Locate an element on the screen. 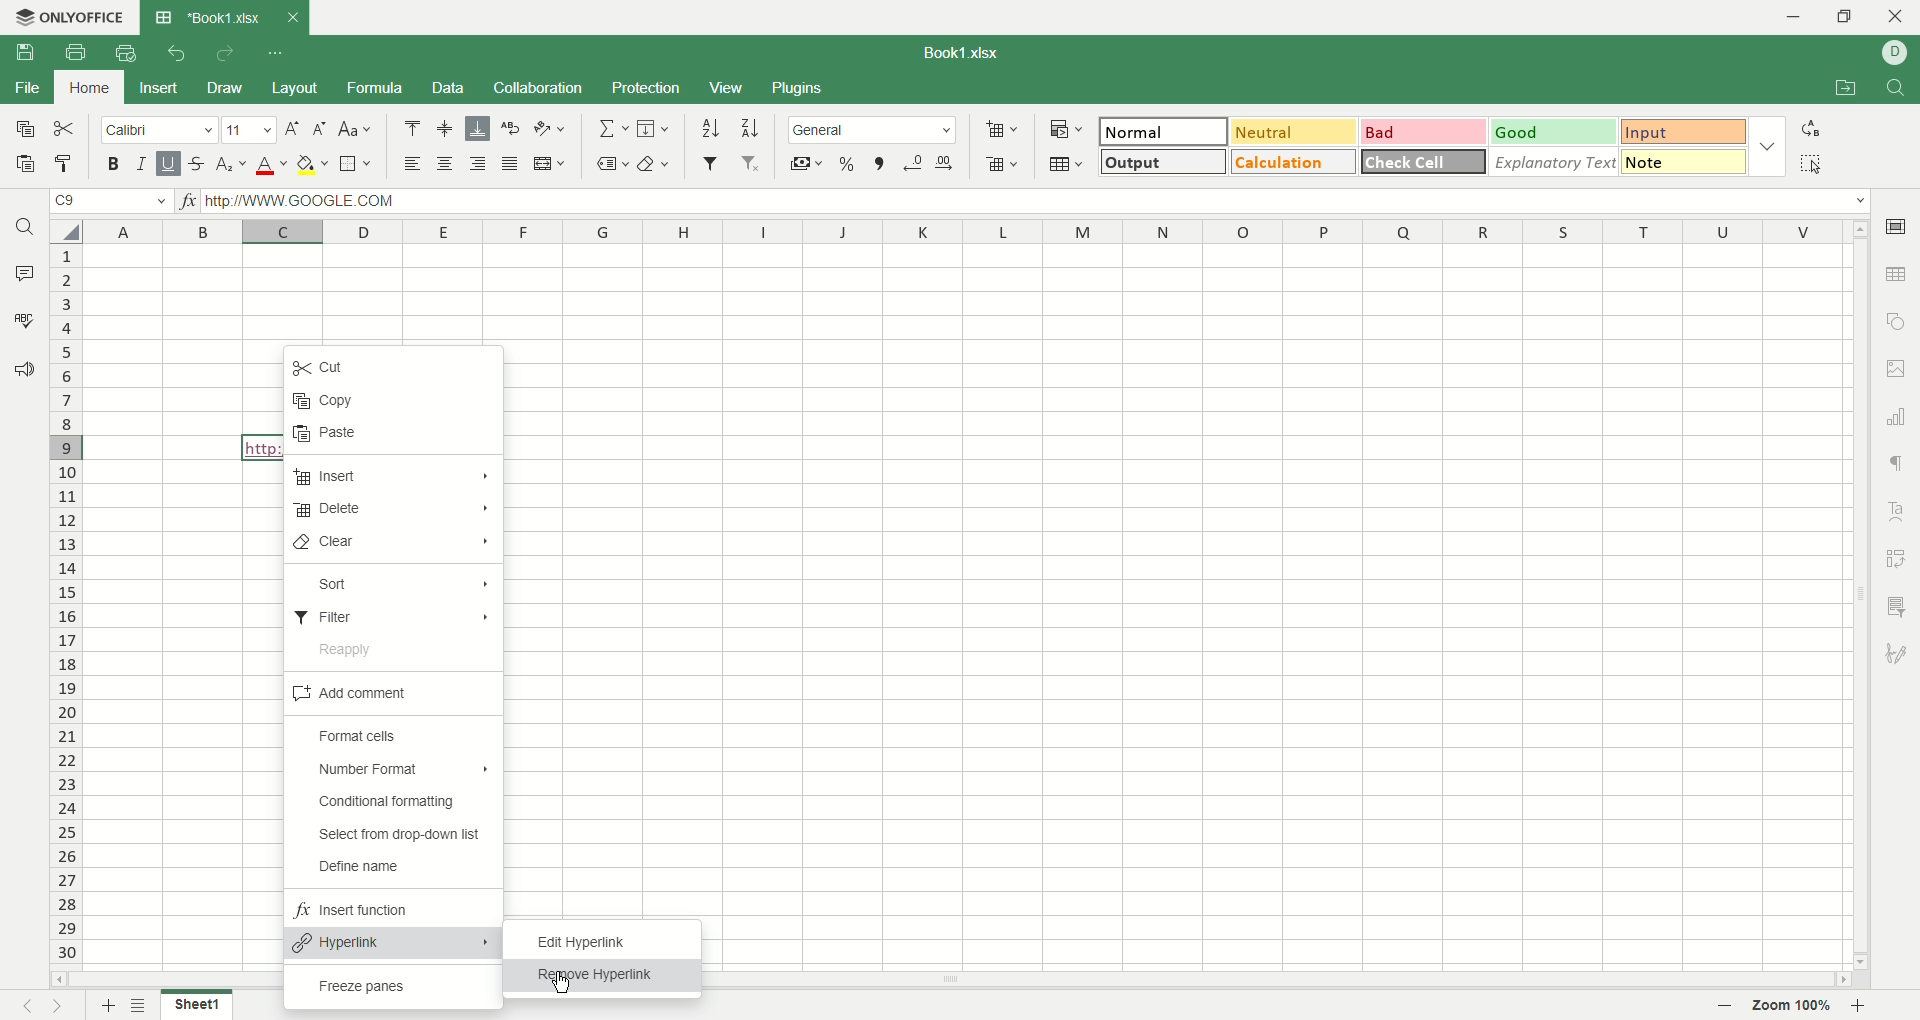 The width and height of the screenshot is (1920, 1020). remove hyperlink is located at coordinates (595, 975).